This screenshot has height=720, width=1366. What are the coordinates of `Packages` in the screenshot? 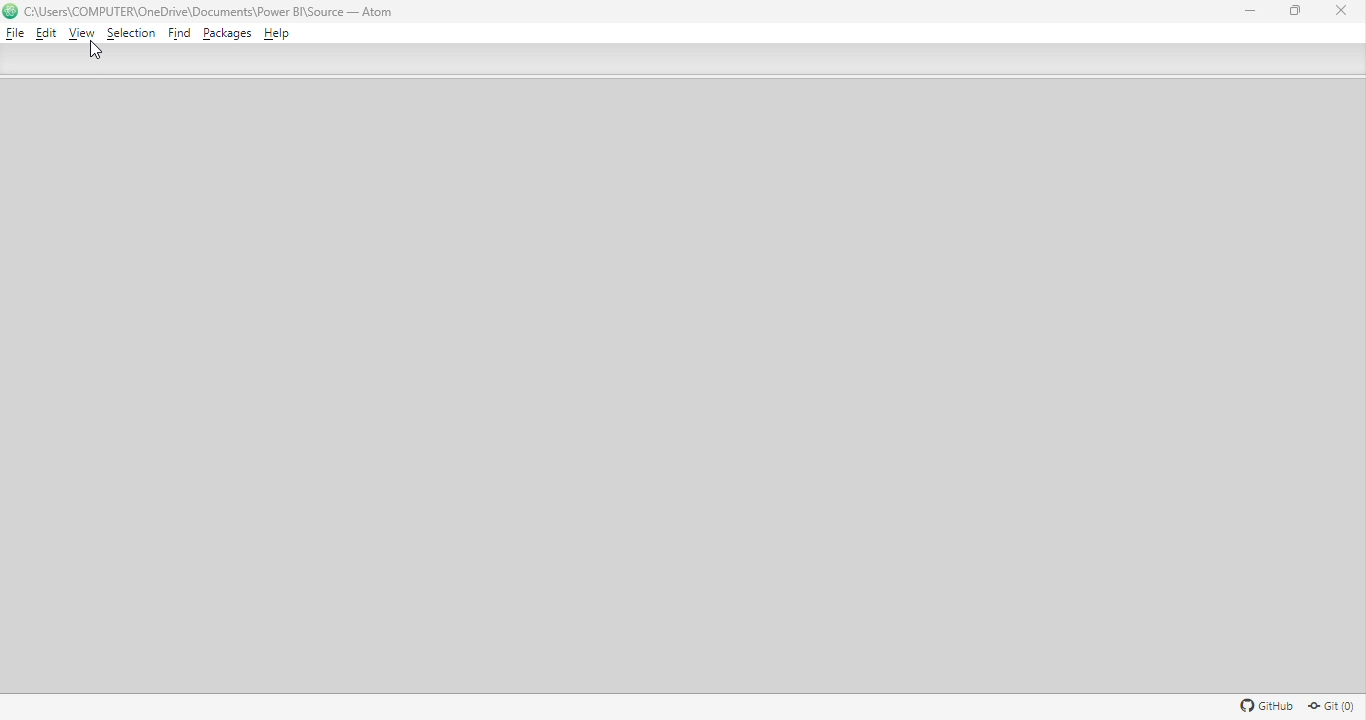 It's located at (228, 34).